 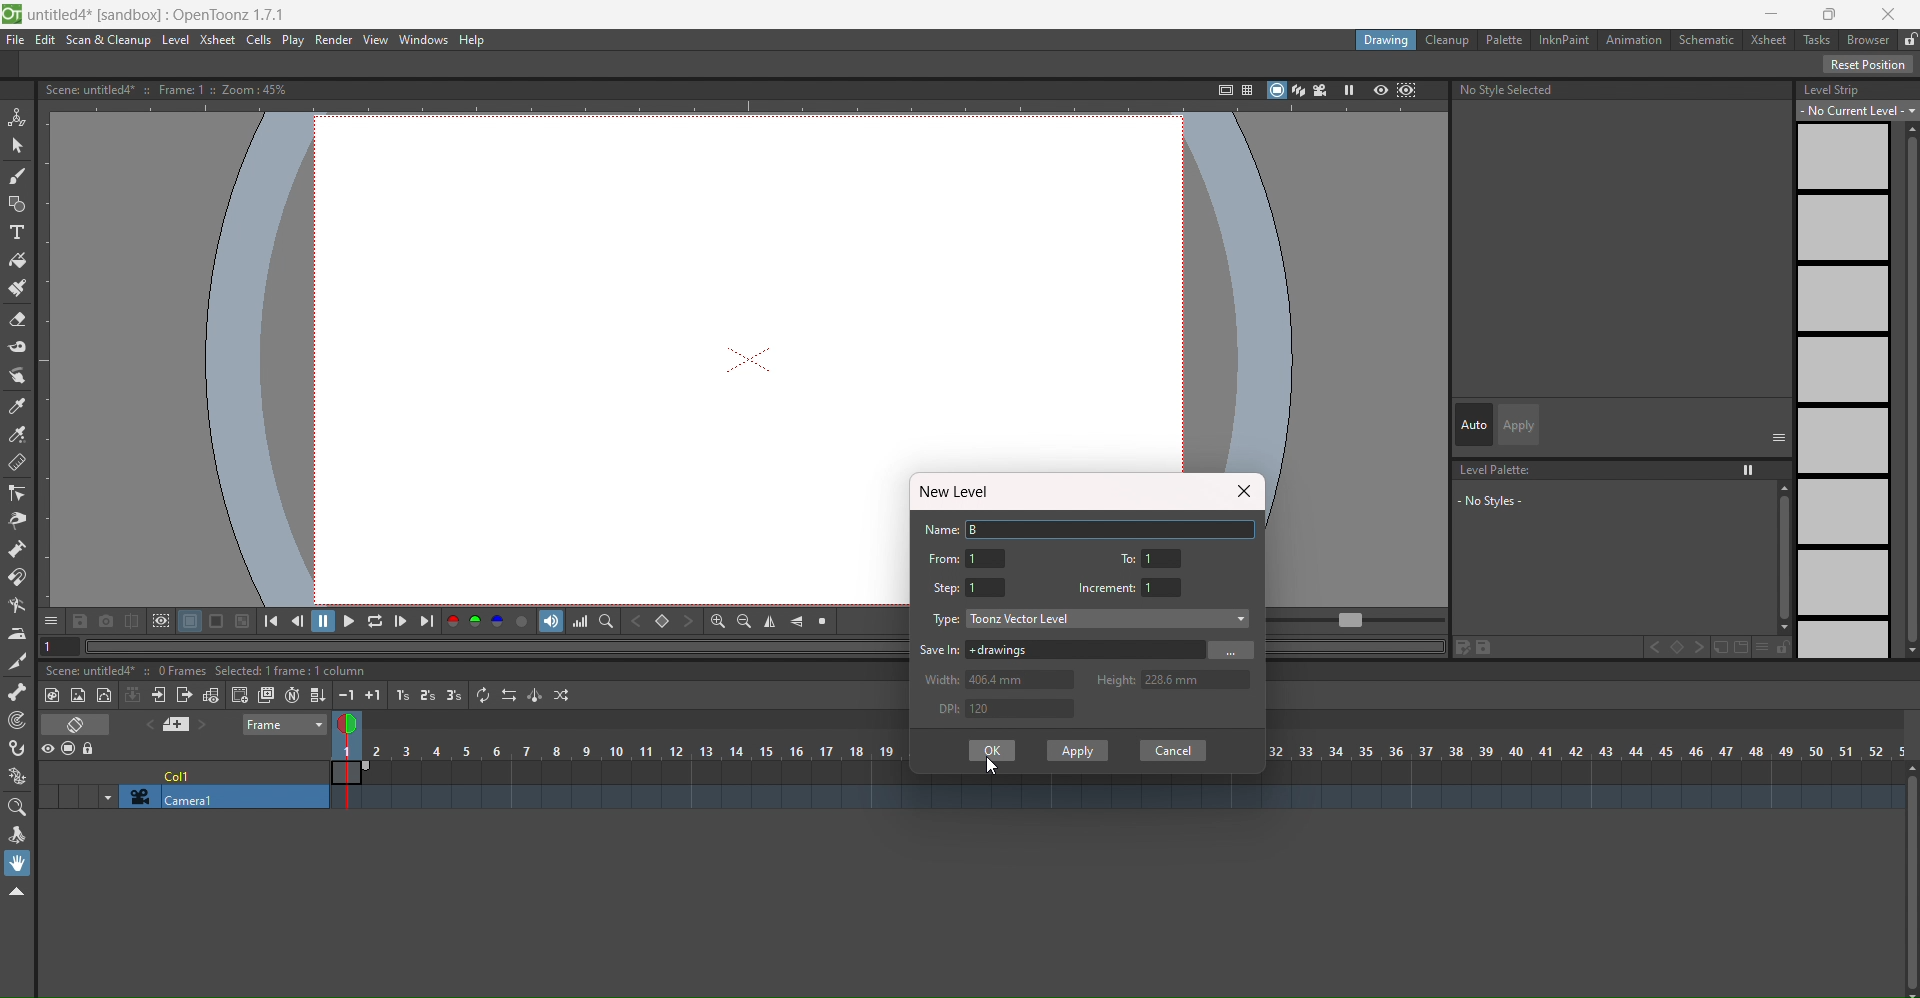 I want to click on preview, so click(x=1380, y=92).